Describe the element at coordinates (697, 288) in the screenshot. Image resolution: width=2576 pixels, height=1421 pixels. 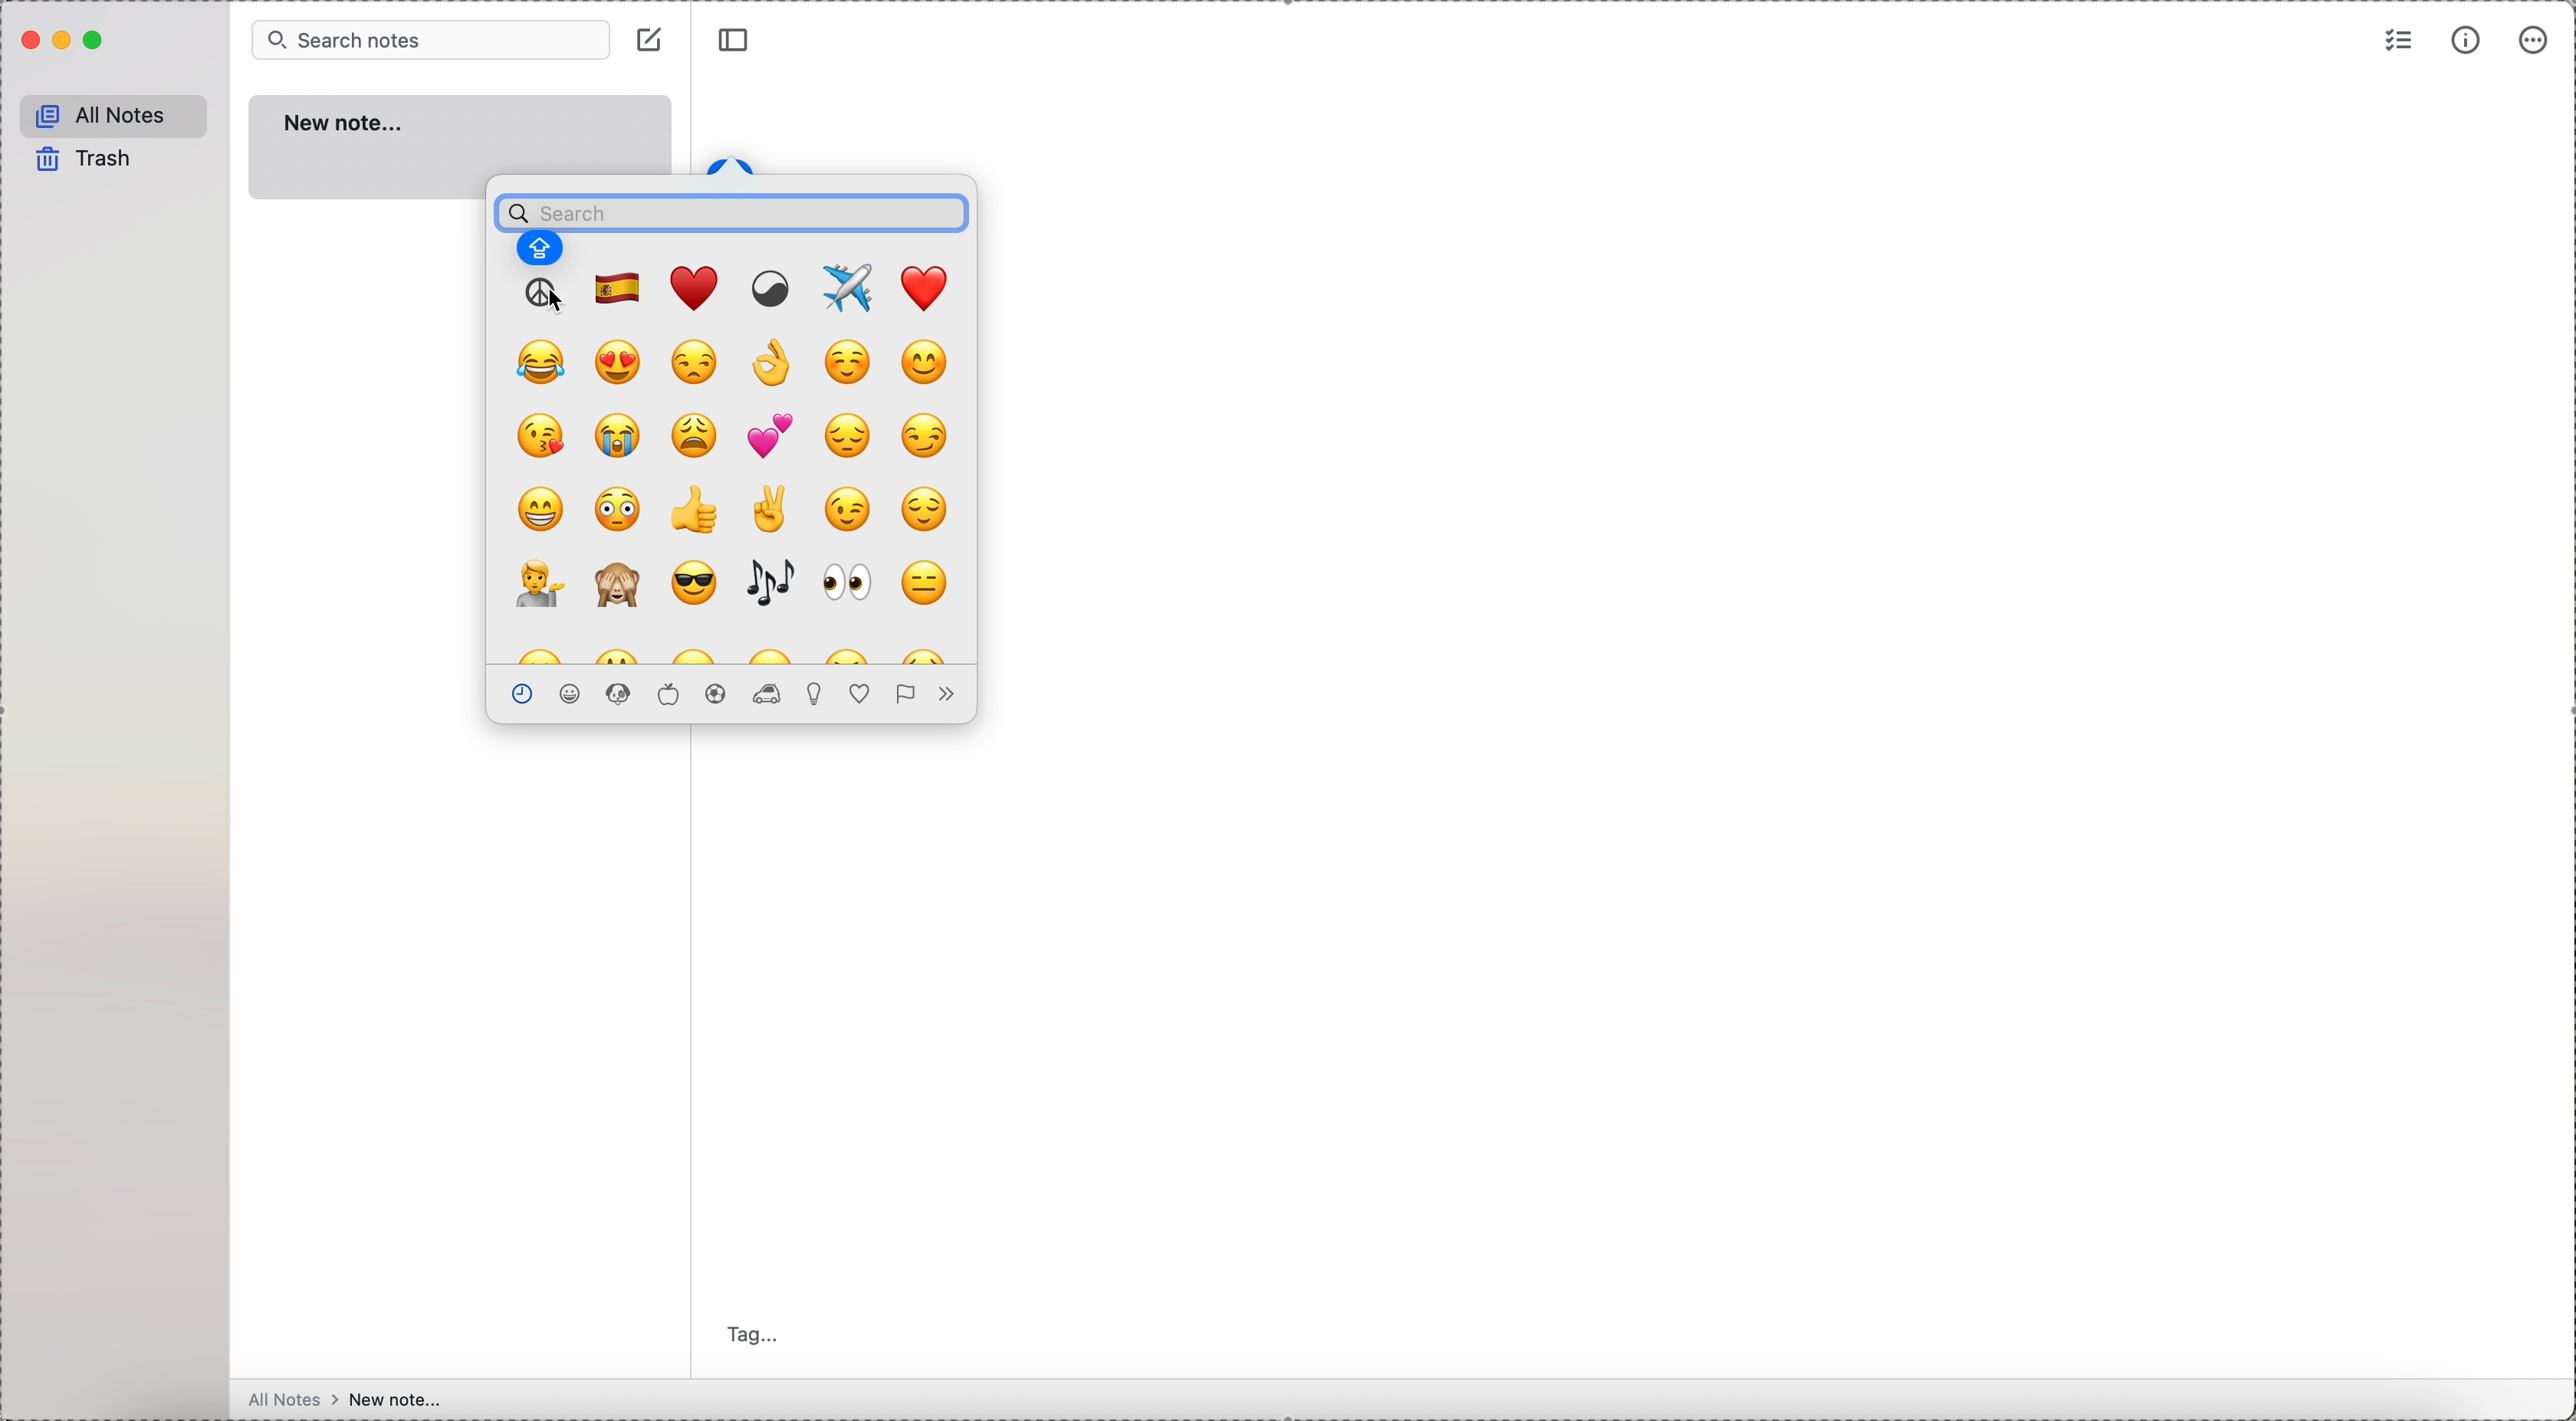
I see `emoji` at that location.